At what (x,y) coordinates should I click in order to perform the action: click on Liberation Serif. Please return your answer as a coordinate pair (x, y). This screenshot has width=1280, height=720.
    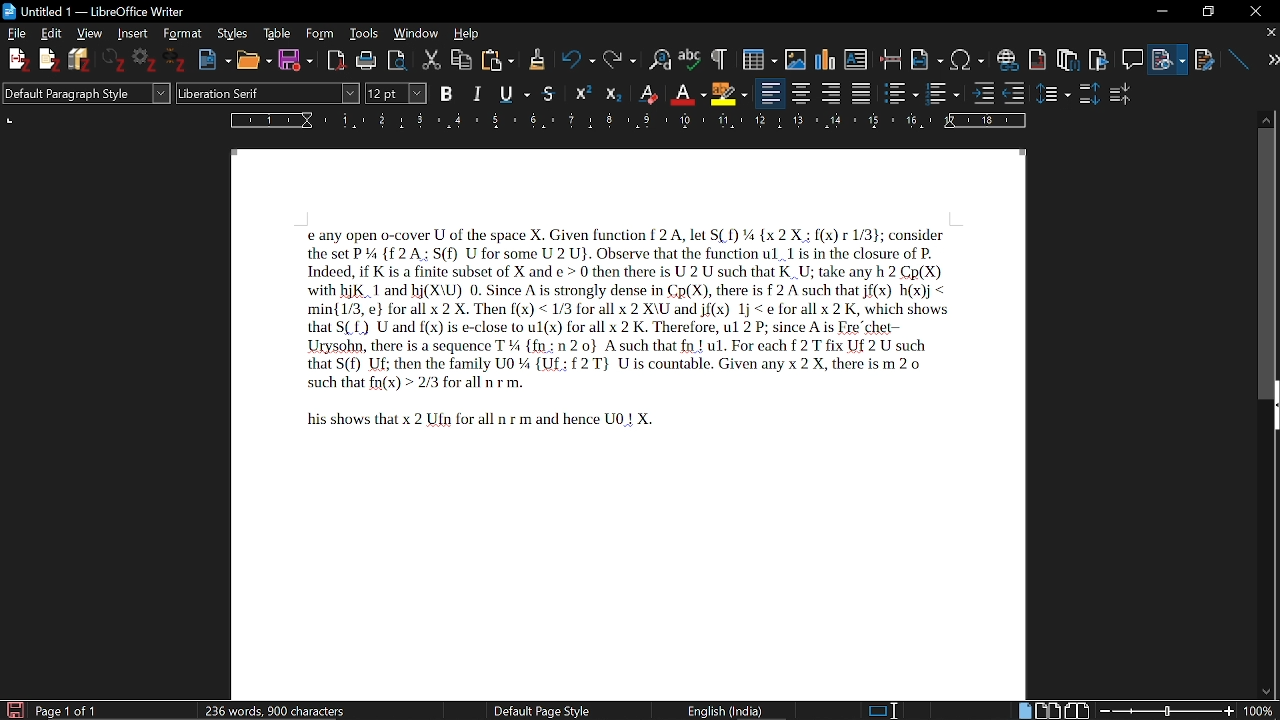
    Looking at the image, I should click on (228, 95).